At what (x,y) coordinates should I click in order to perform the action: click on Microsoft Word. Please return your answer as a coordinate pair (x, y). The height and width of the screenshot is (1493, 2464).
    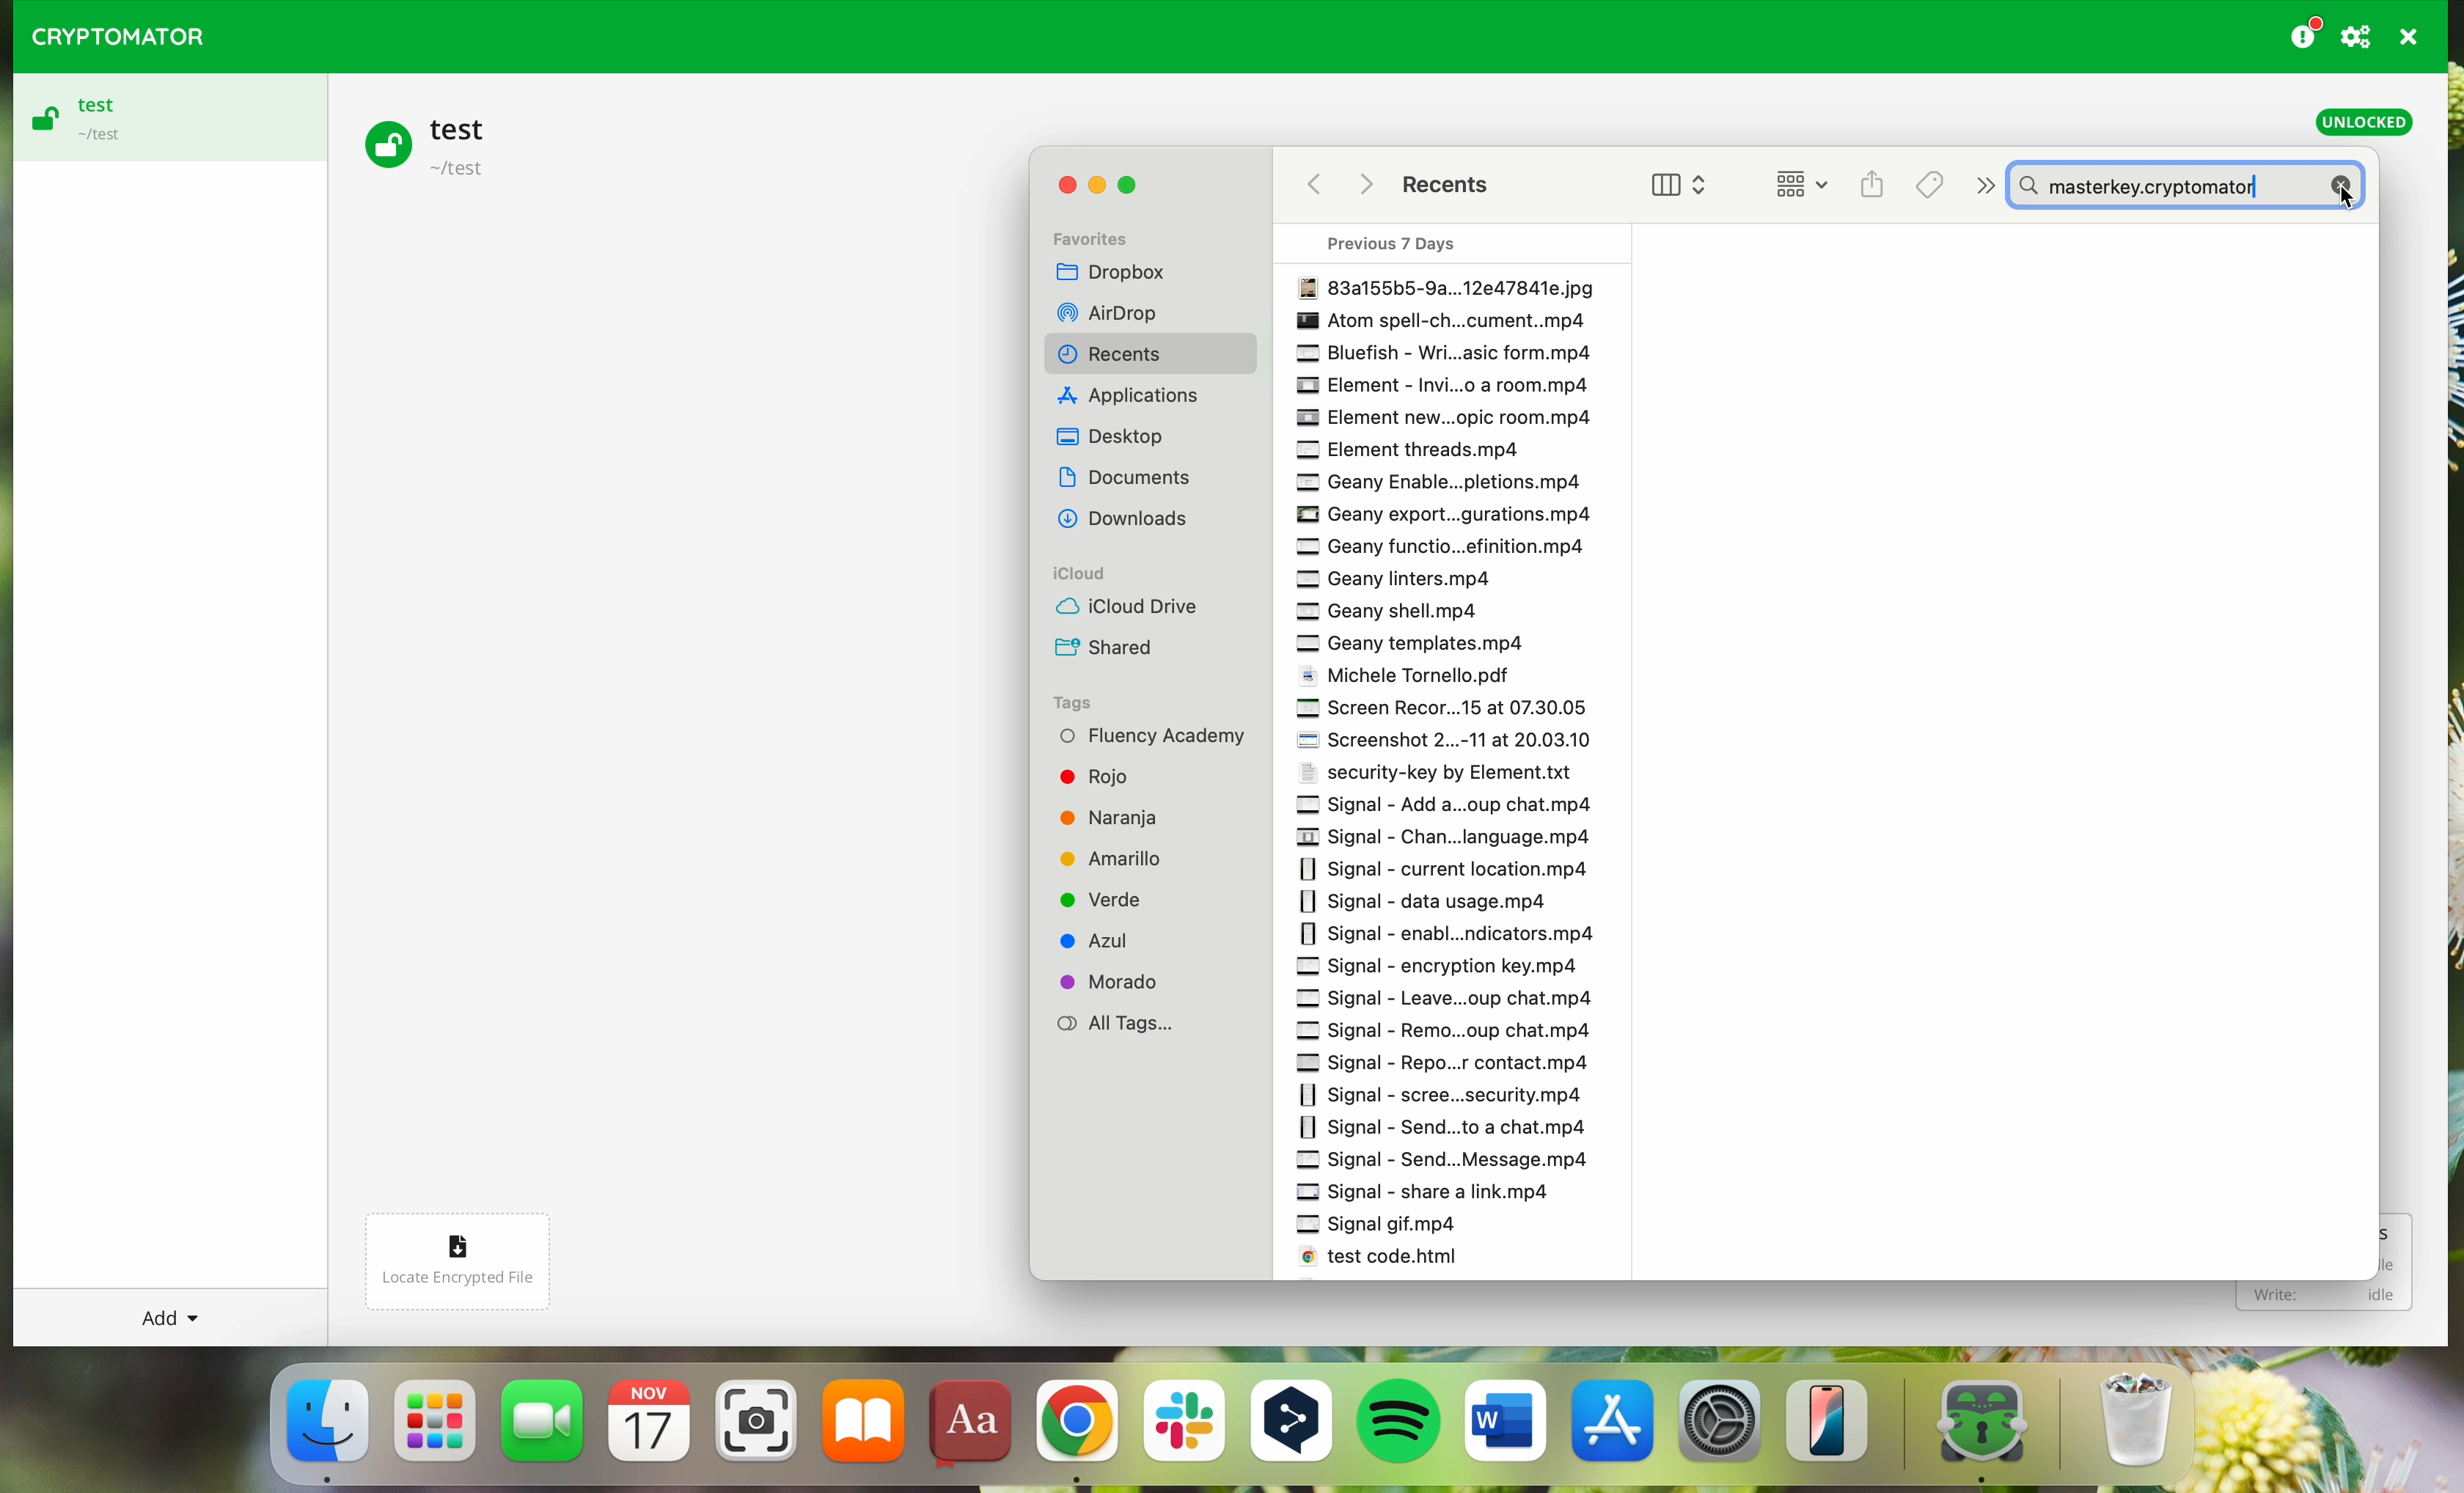
    Looking at the image, I should click on (1506, 1428).